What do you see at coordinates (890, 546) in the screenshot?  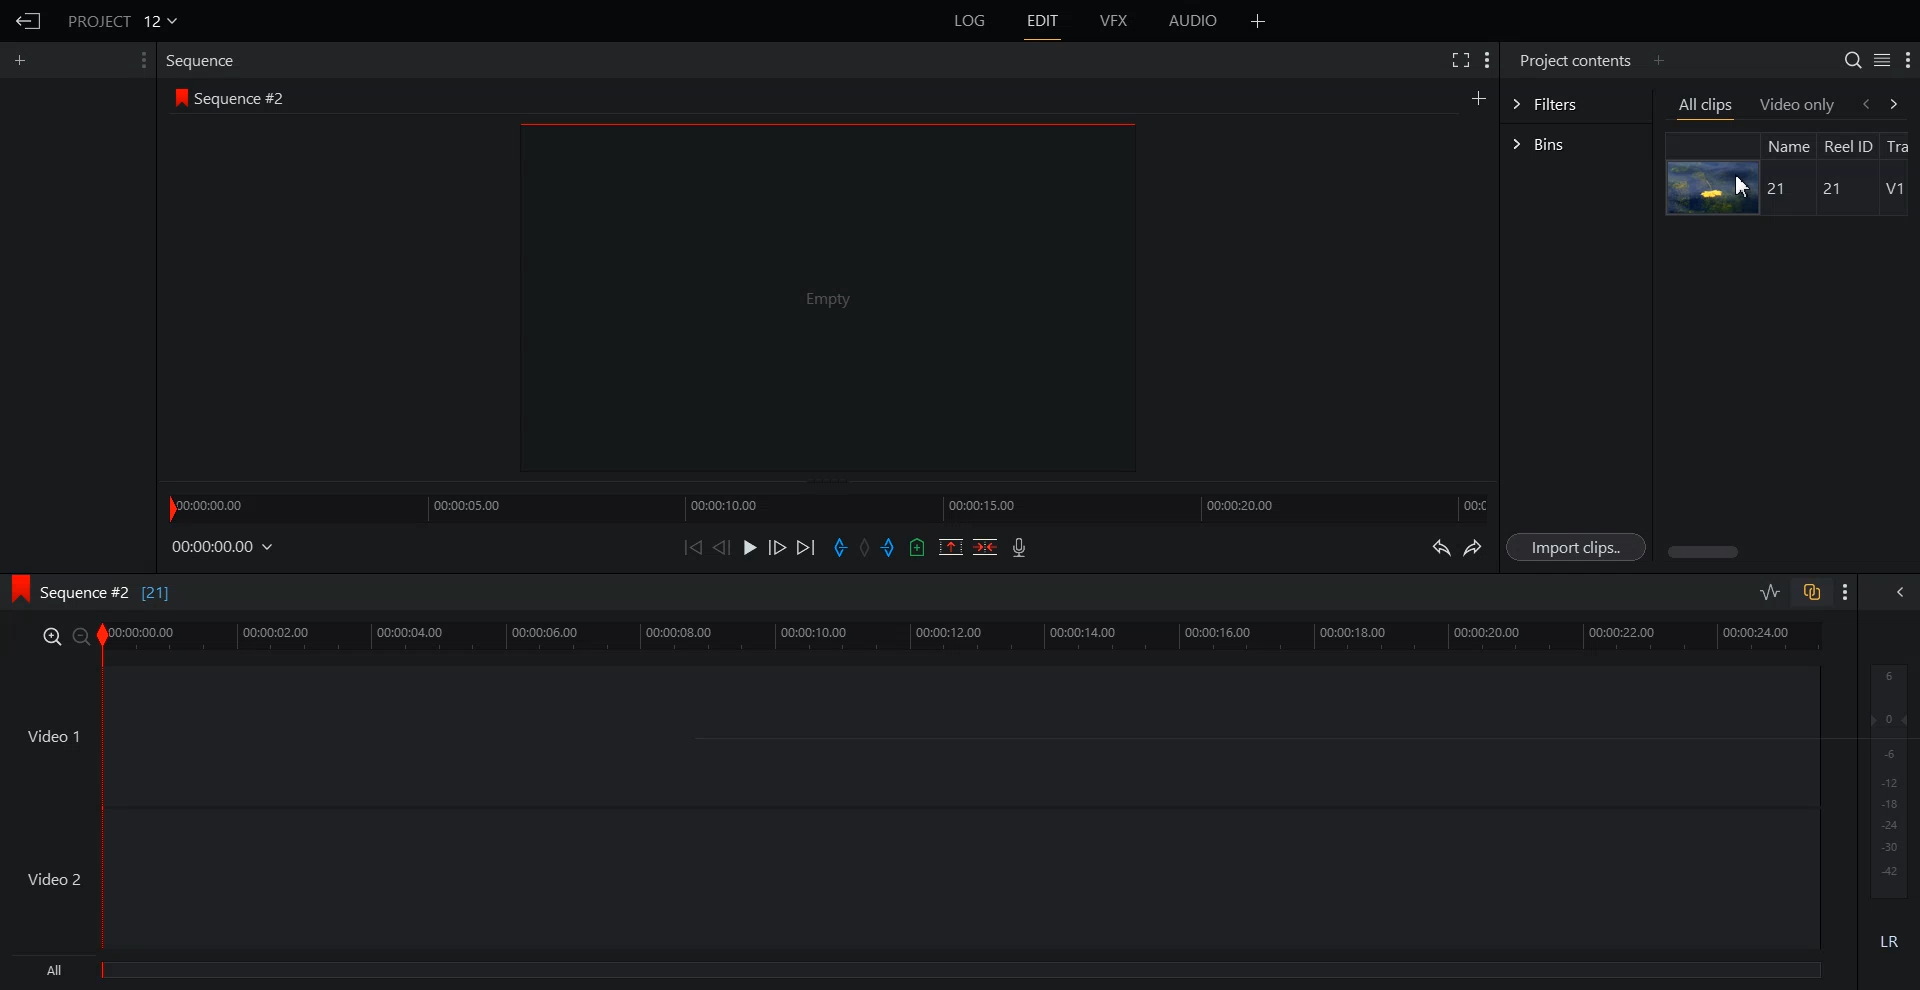 I see `Add an out mark at the current position` at bounding box center [890, 546].